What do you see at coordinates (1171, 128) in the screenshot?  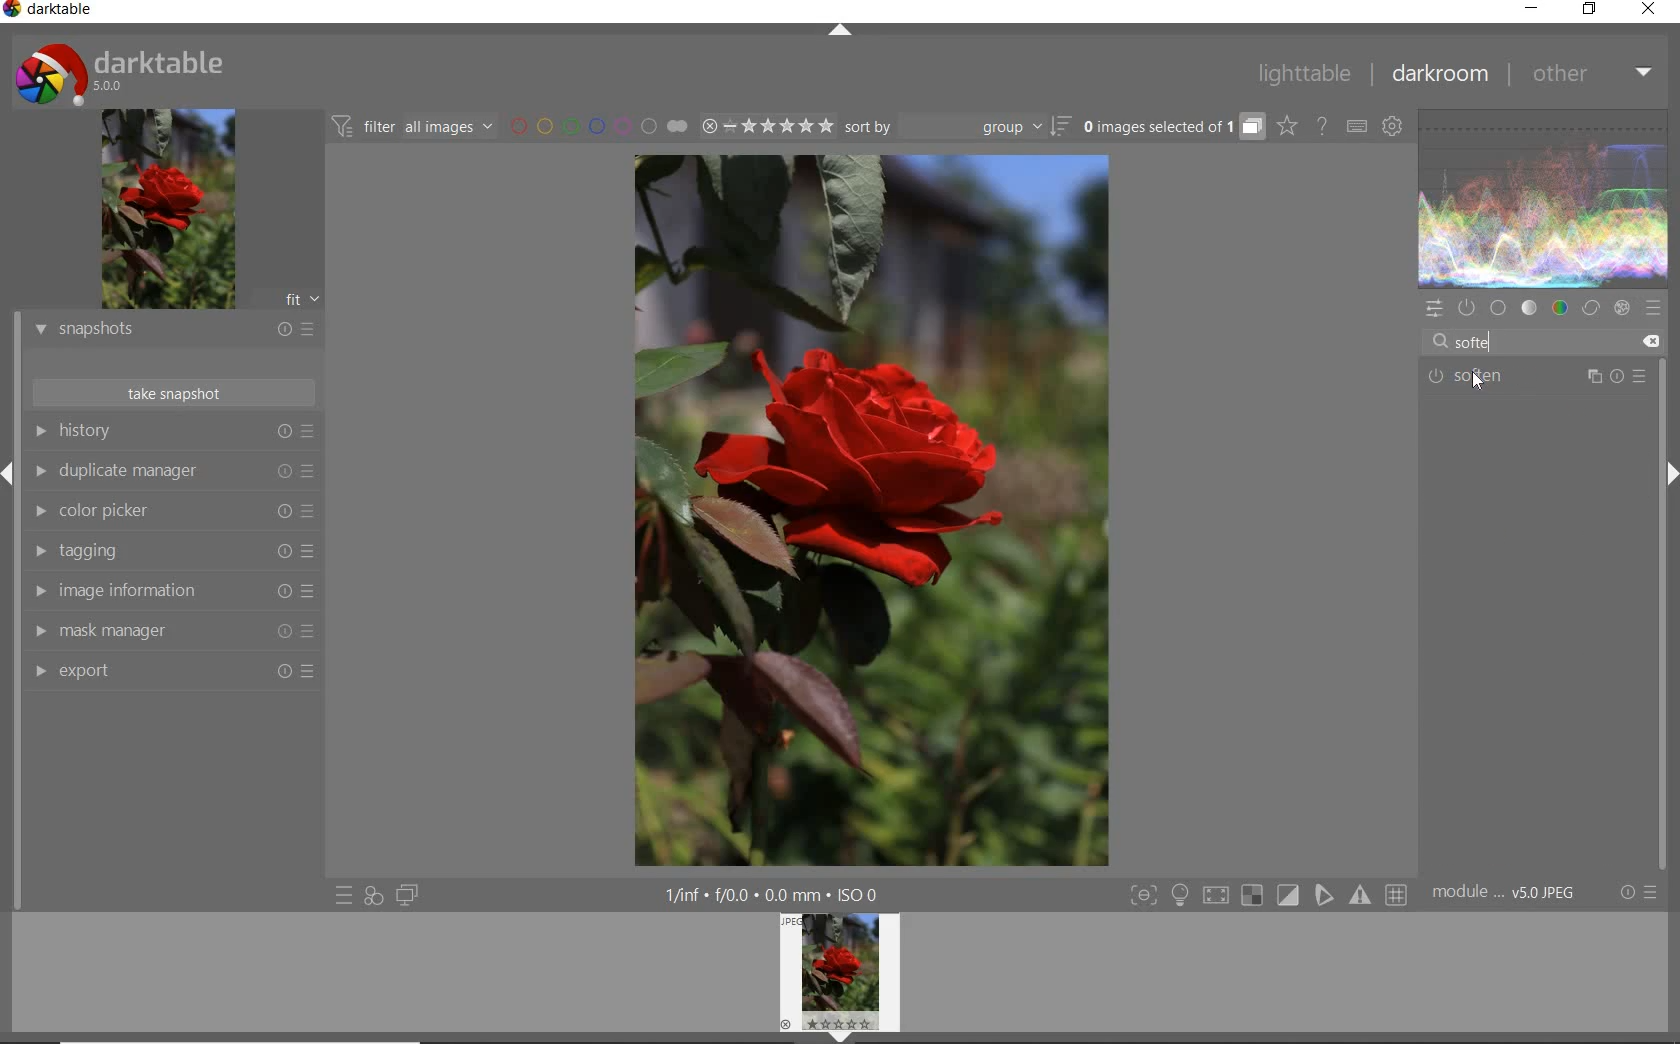 I see `grouped images` at bounding box center [1171, 128].